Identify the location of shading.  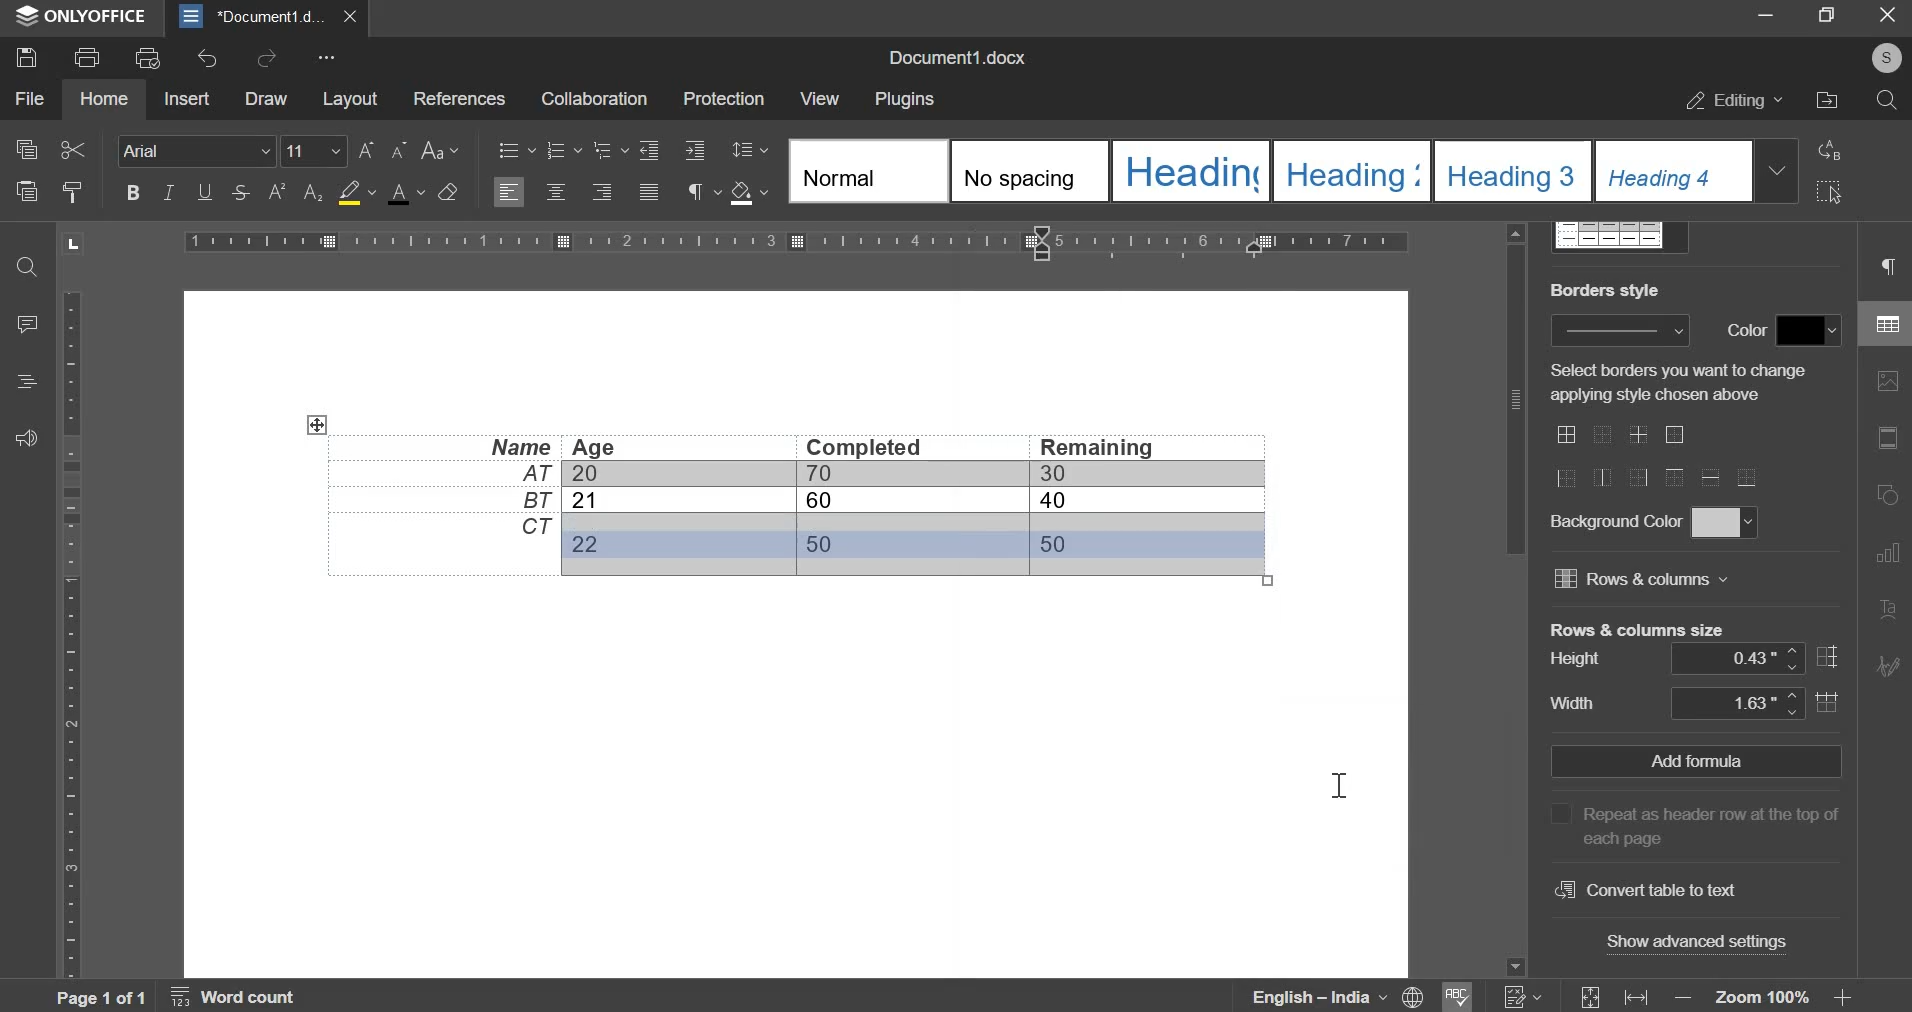
(742, 192).